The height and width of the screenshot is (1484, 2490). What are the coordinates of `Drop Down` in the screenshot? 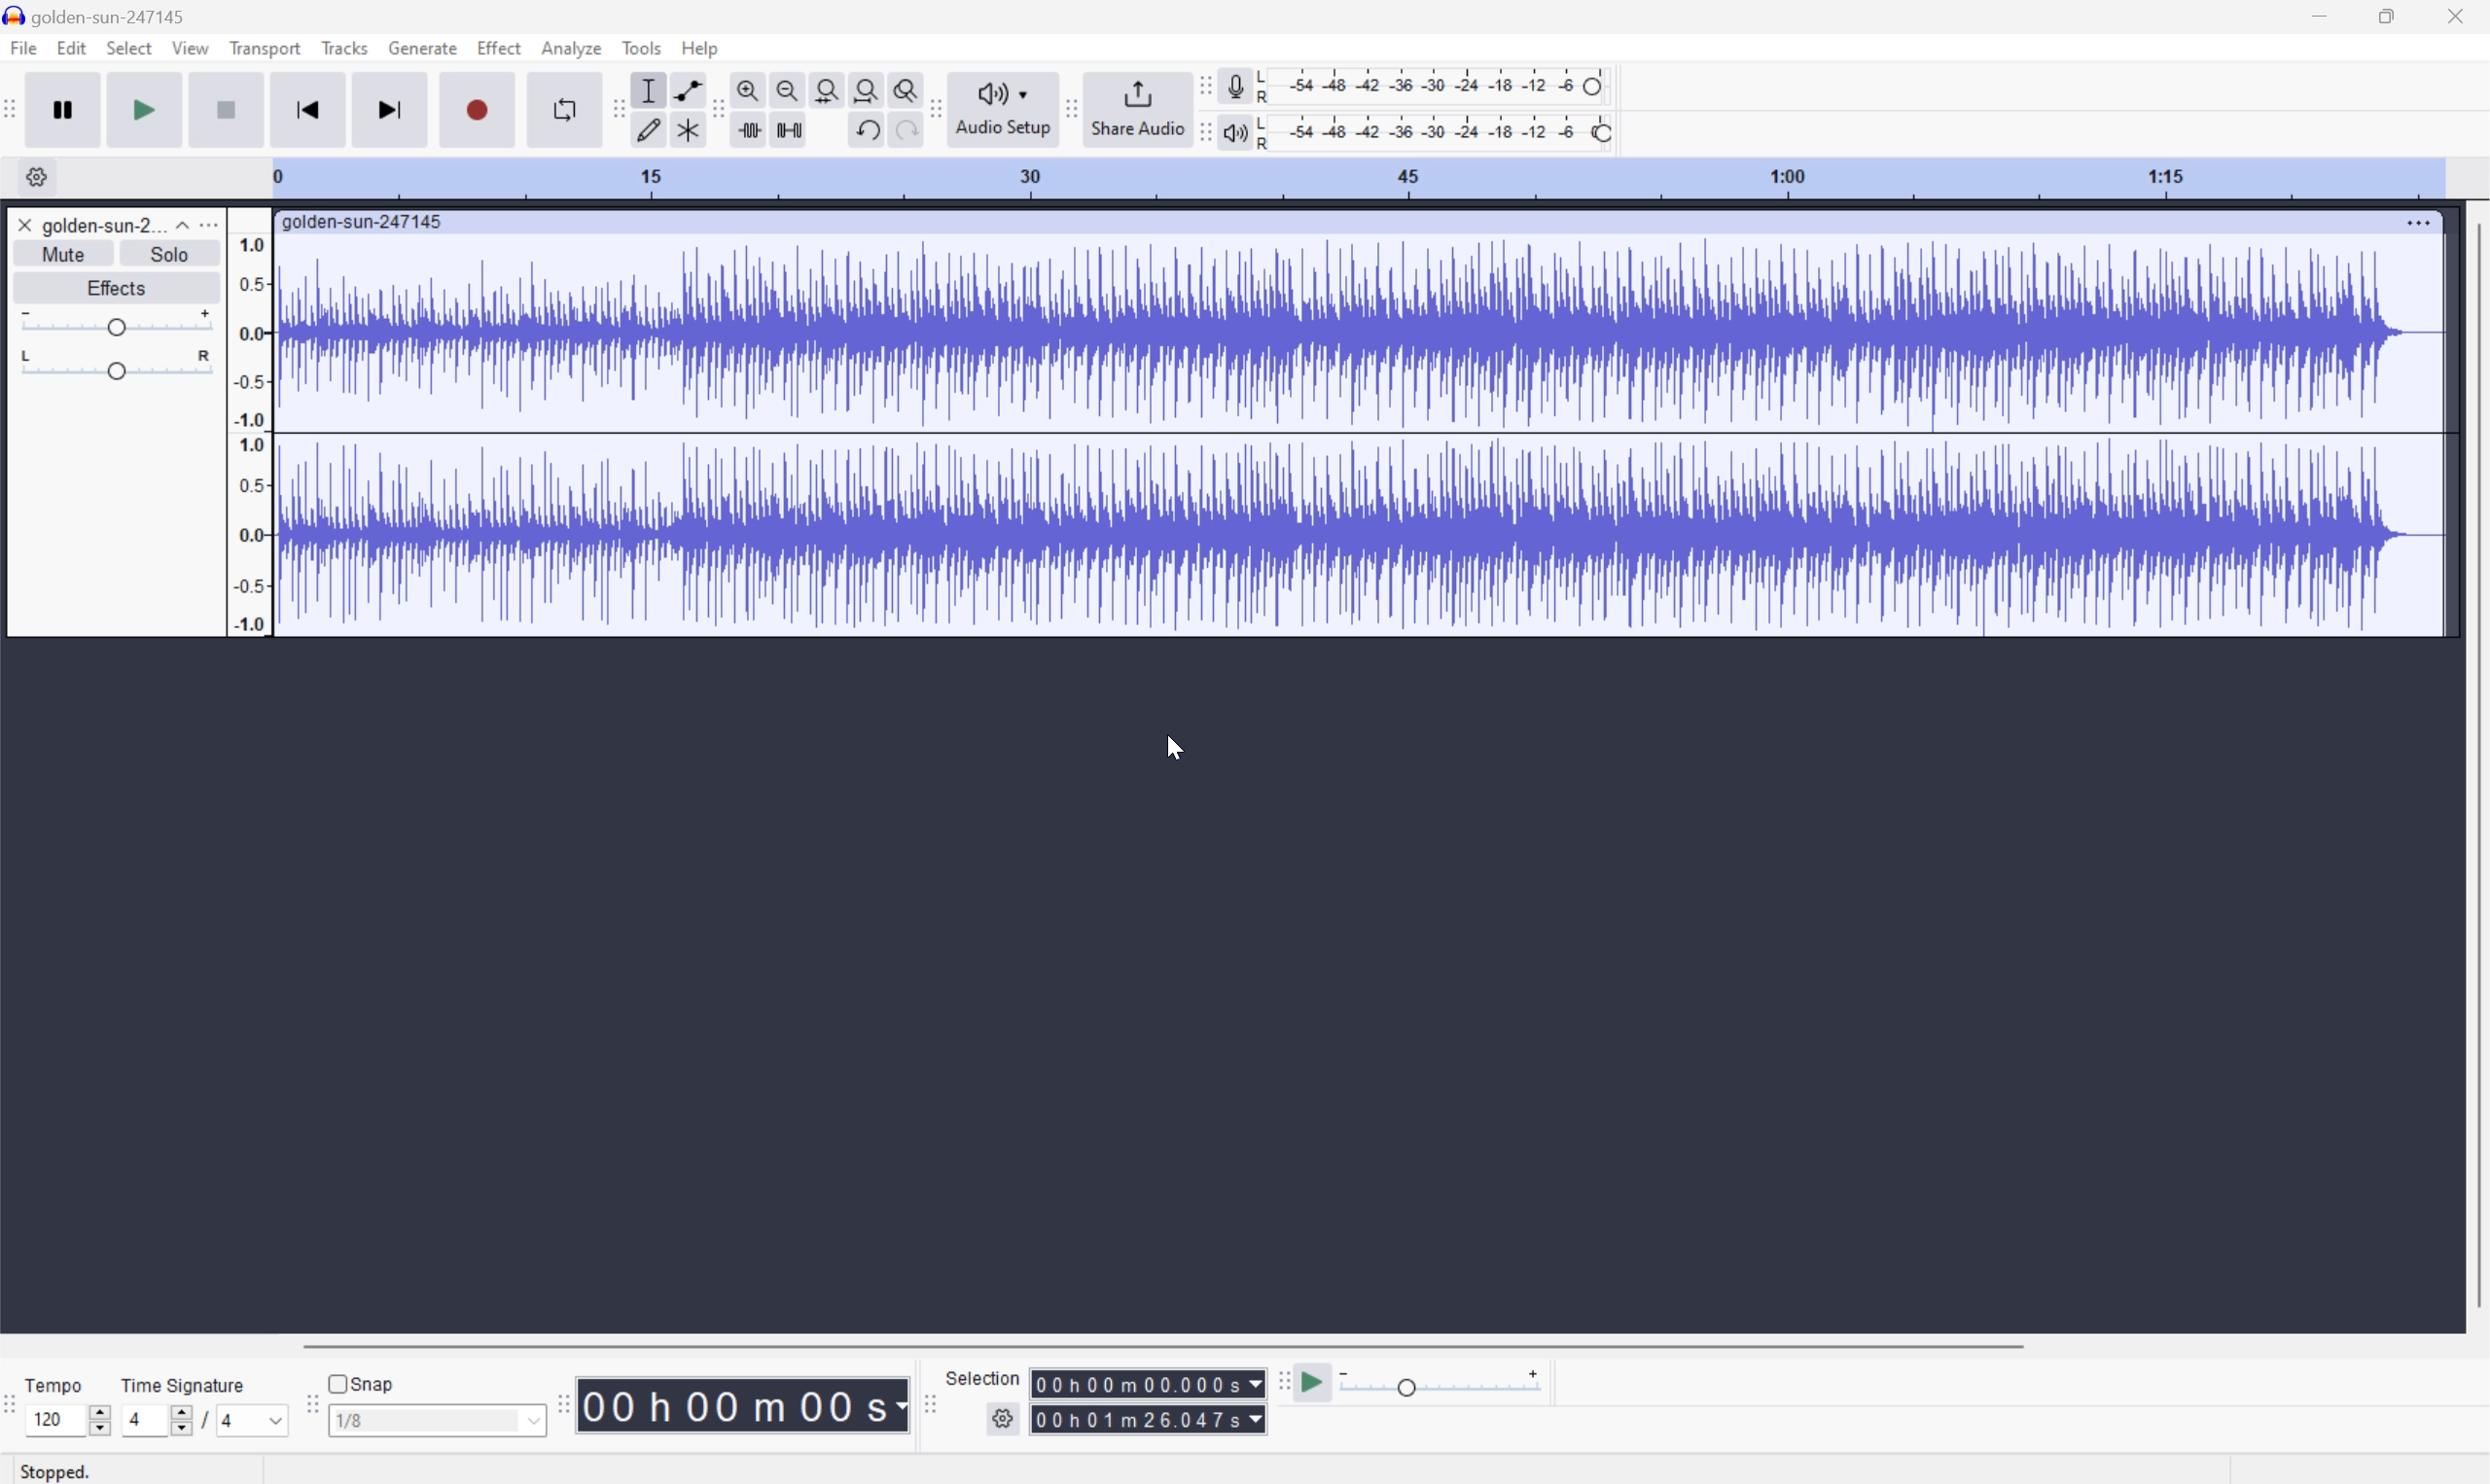 It's located at (179, 223).